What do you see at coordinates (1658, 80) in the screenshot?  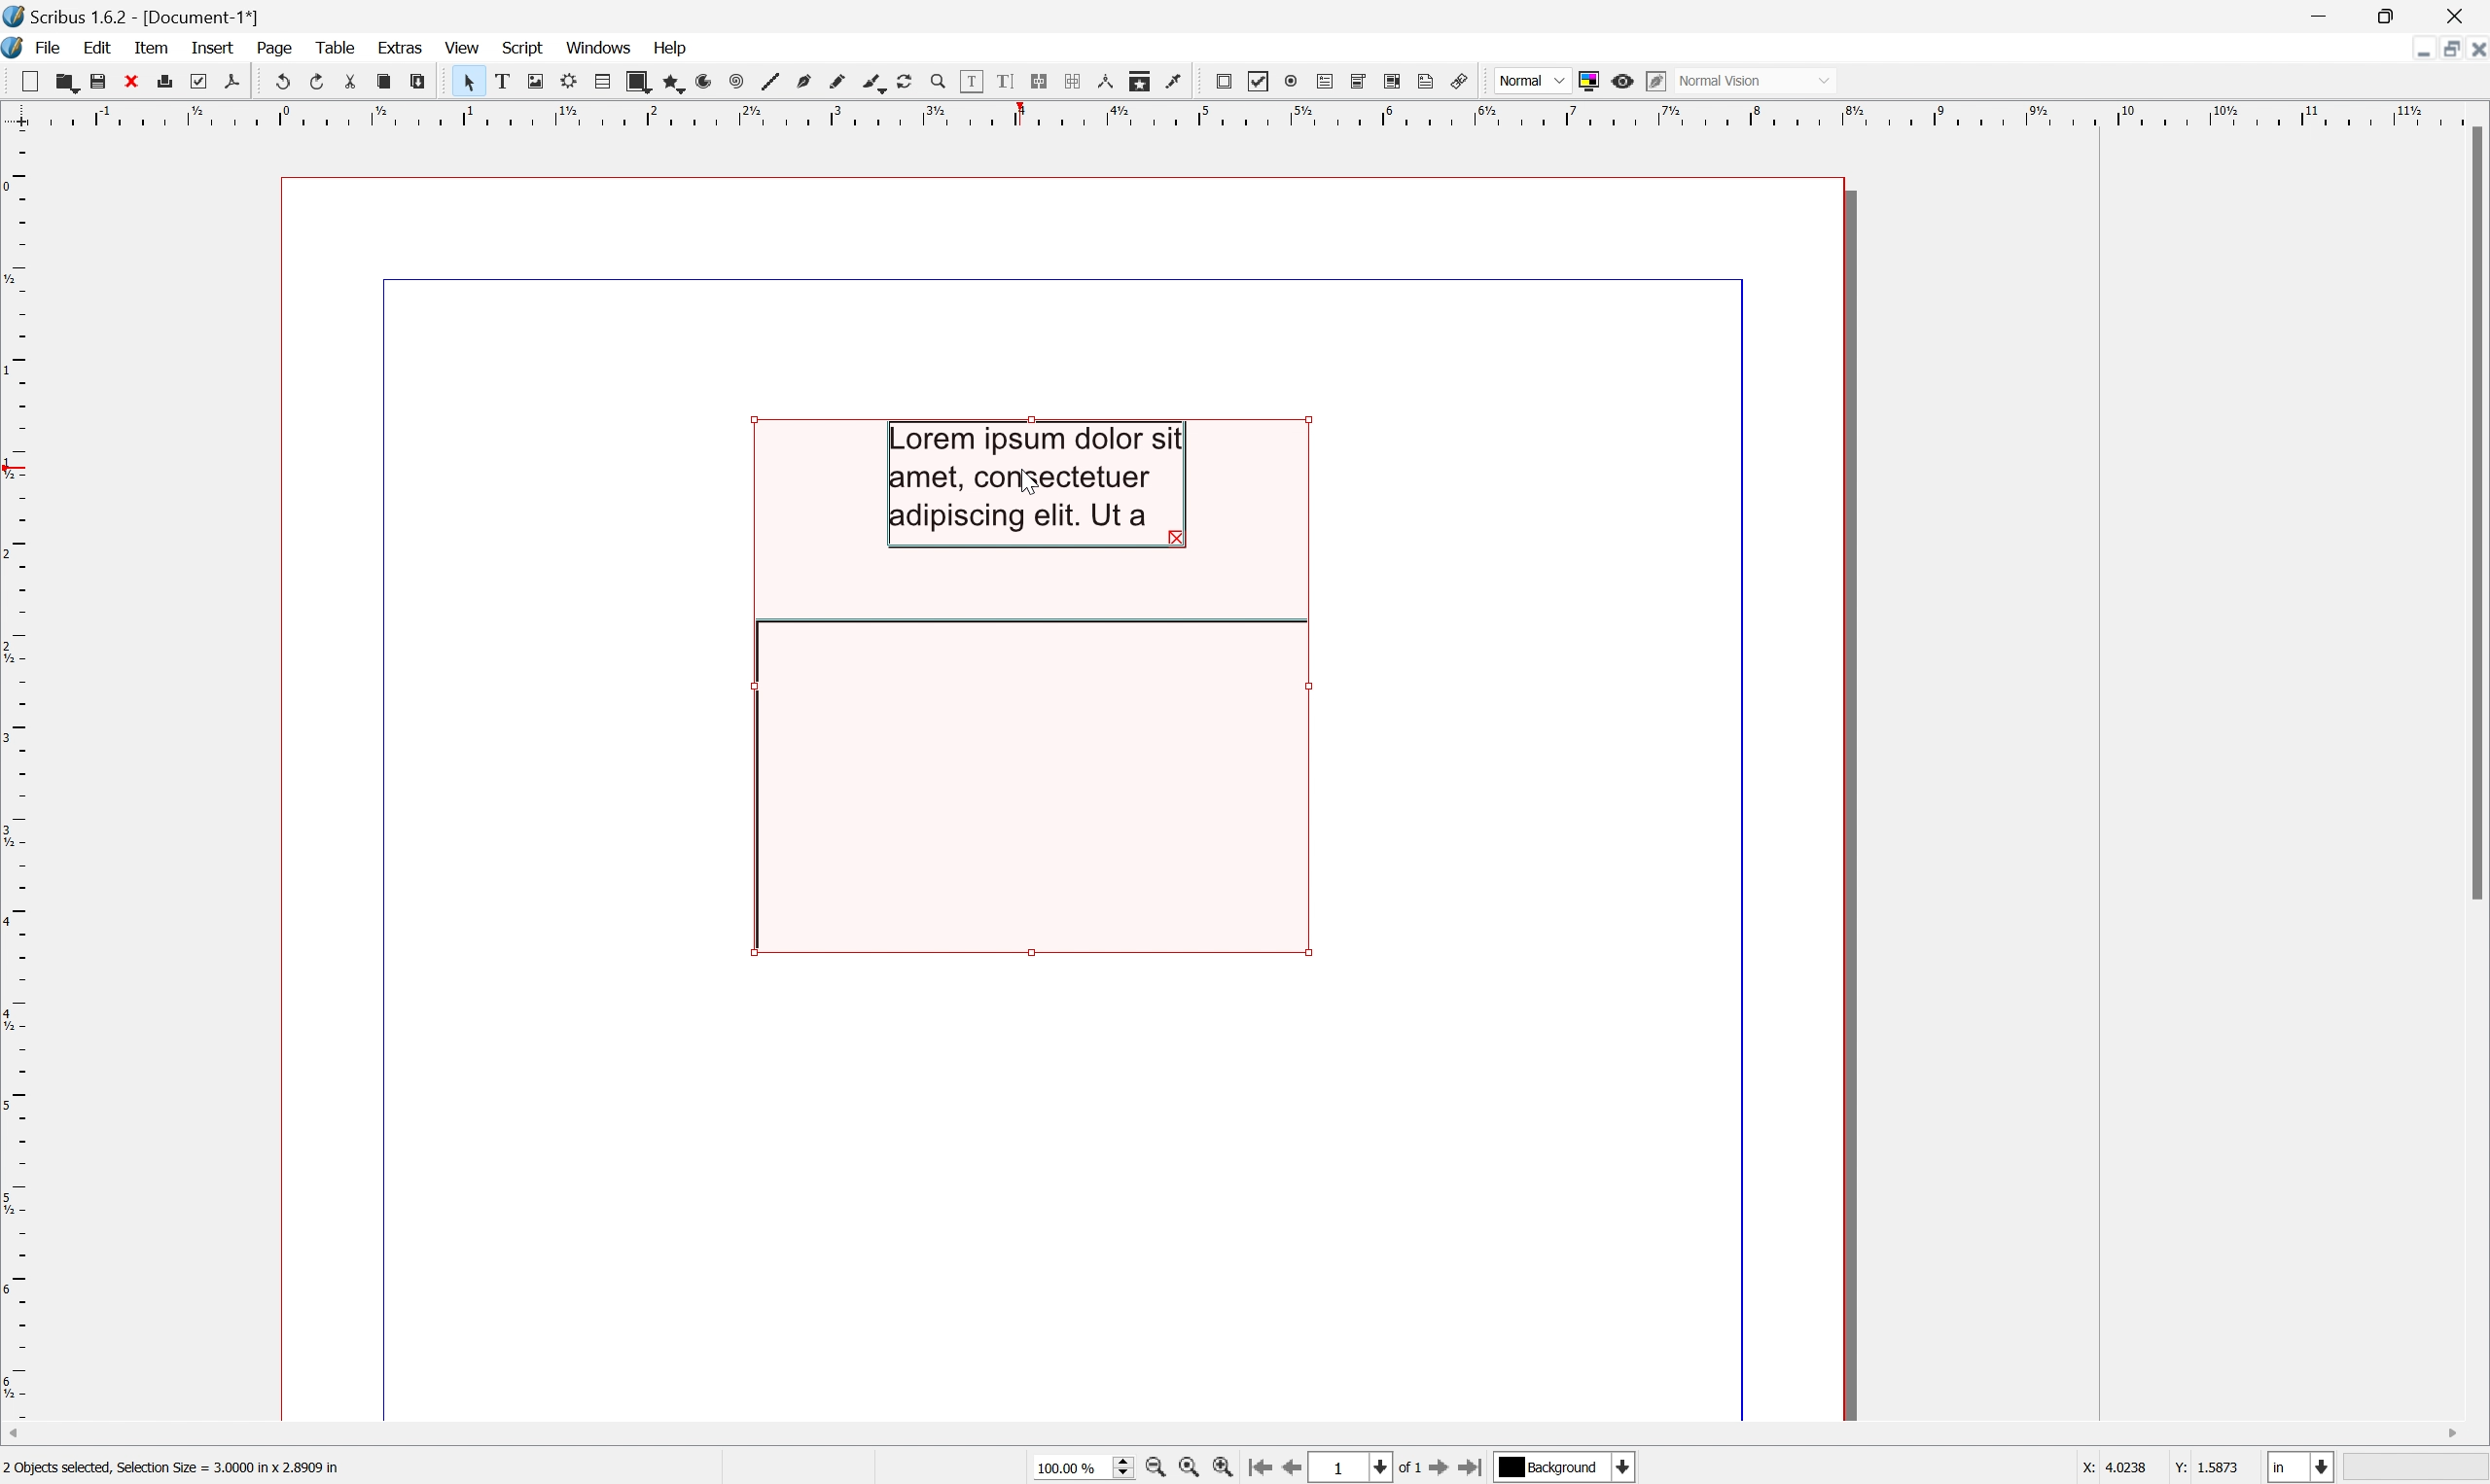 I see `Edit in preview mode` at bounding box center [1658, 80].